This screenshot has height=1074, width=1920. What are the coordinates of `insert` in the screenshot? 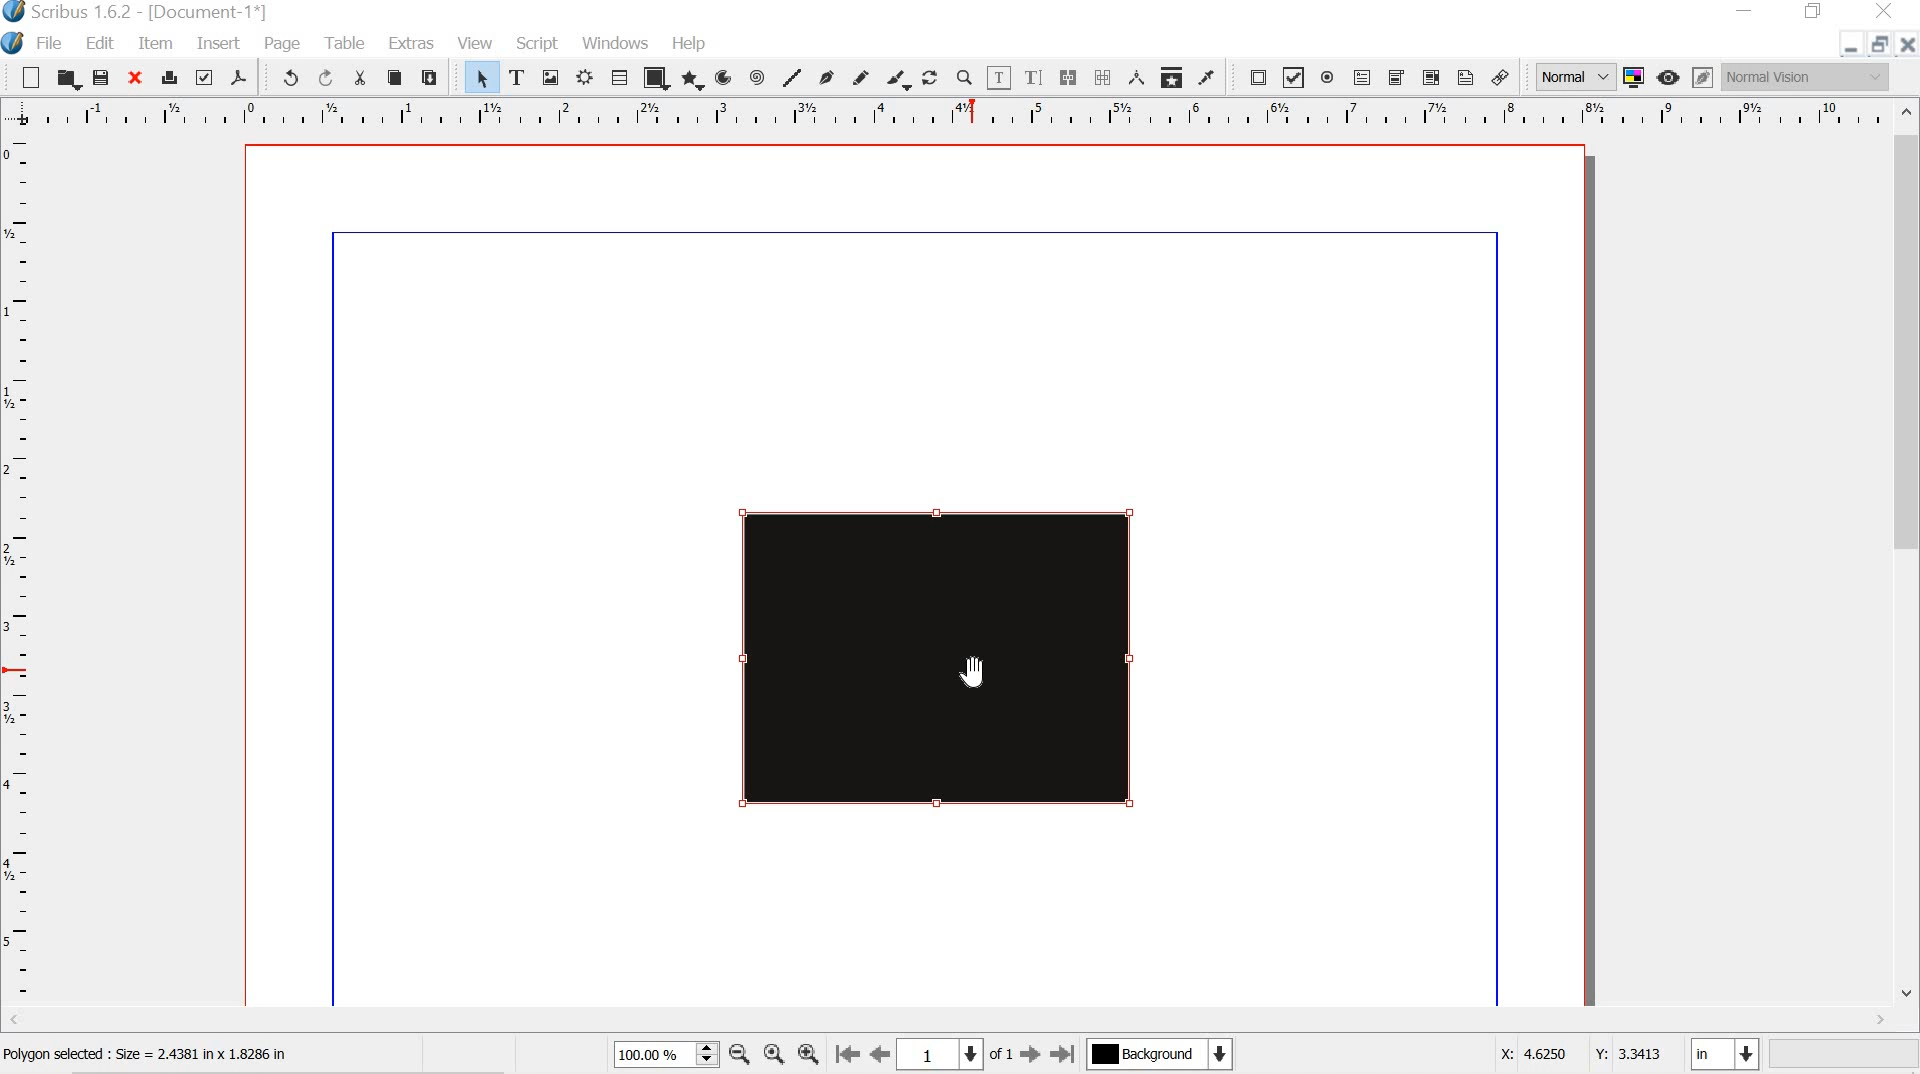 It's located at (217, 43).